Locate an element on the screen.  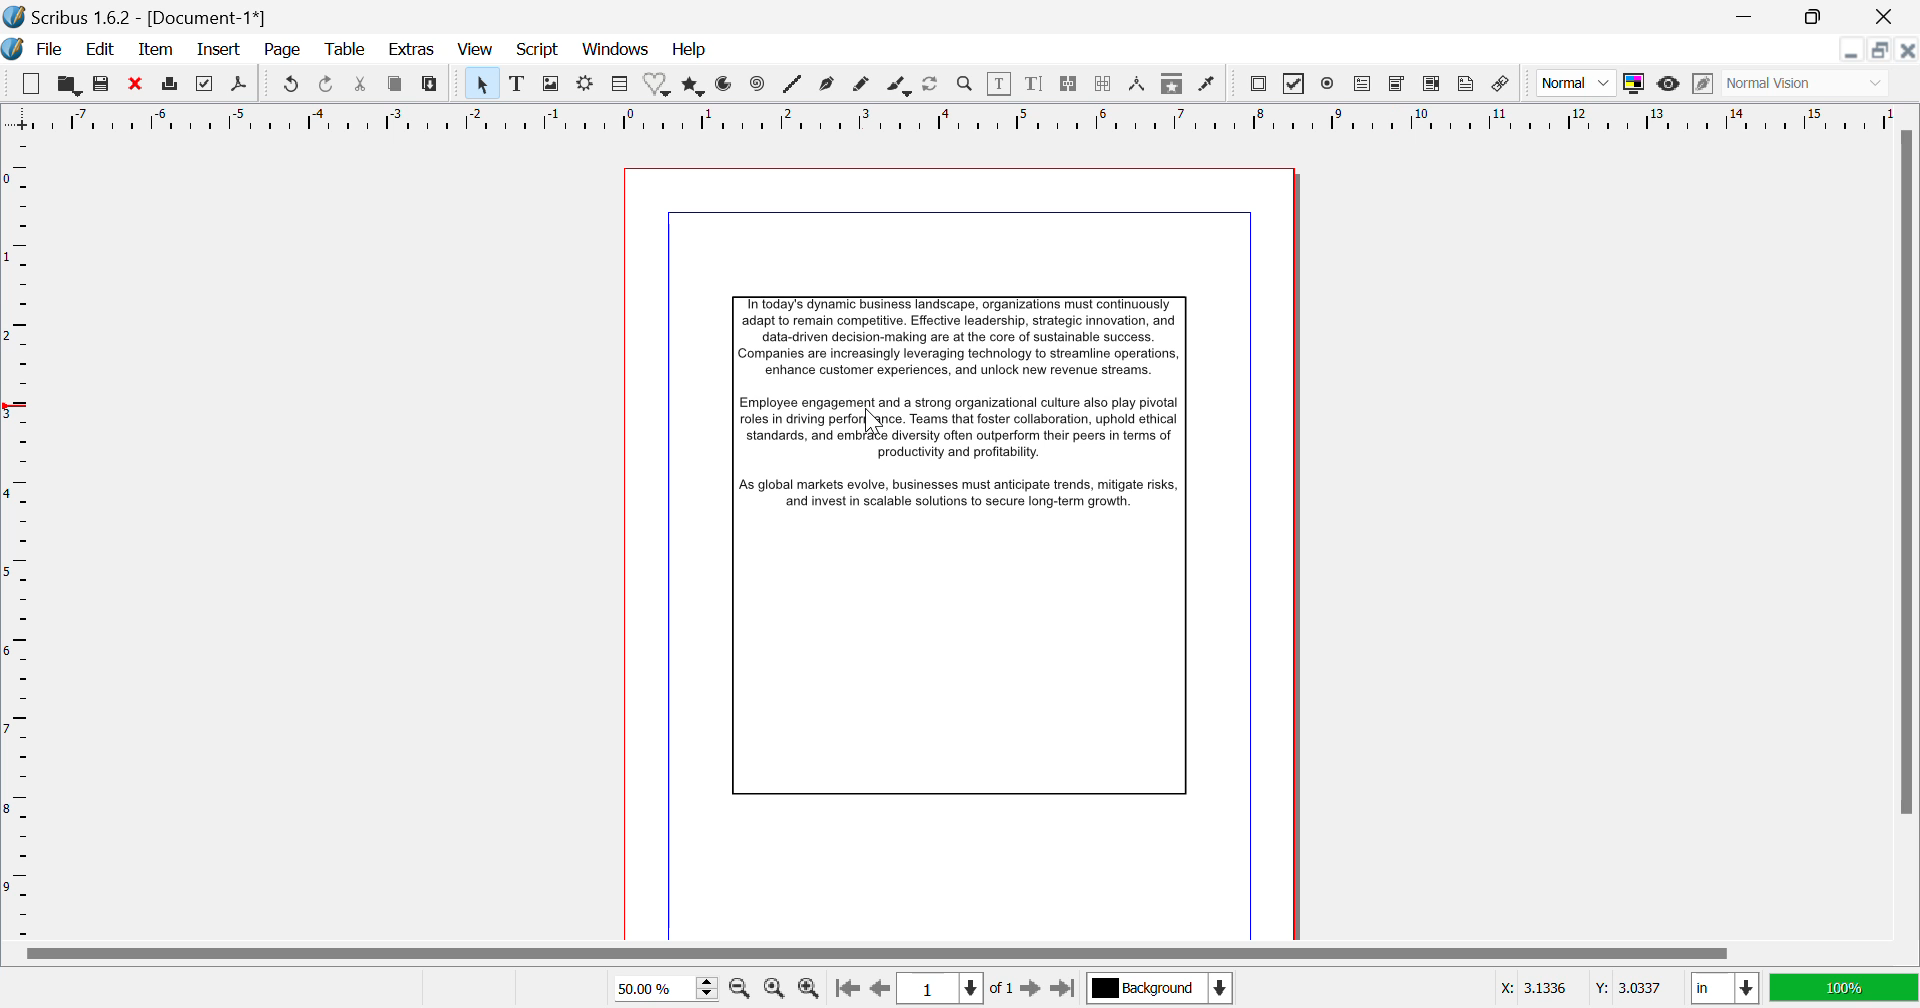
View is located at coordinates (473, 50).